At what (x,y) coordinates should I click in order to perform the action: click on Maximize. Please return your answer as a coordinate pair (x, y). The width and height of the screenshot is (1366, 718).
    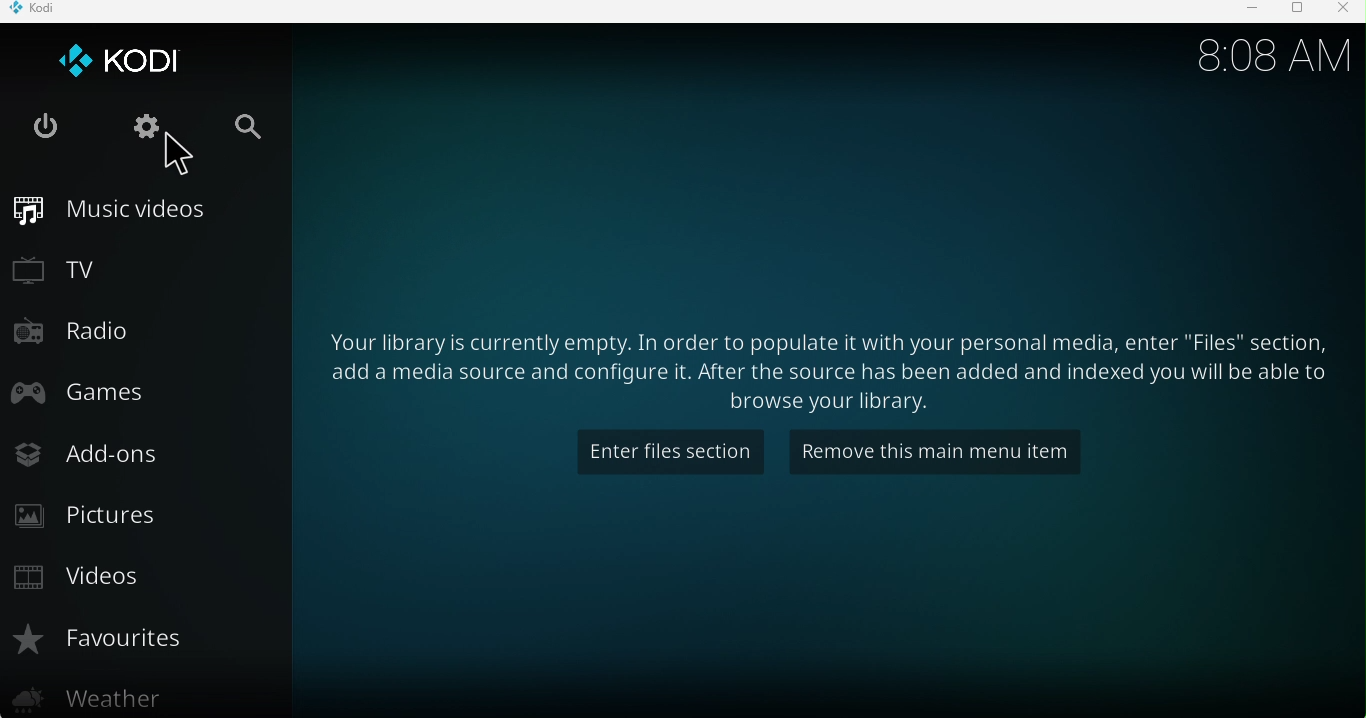
    Looking at the image, I should click on (1295, 10).